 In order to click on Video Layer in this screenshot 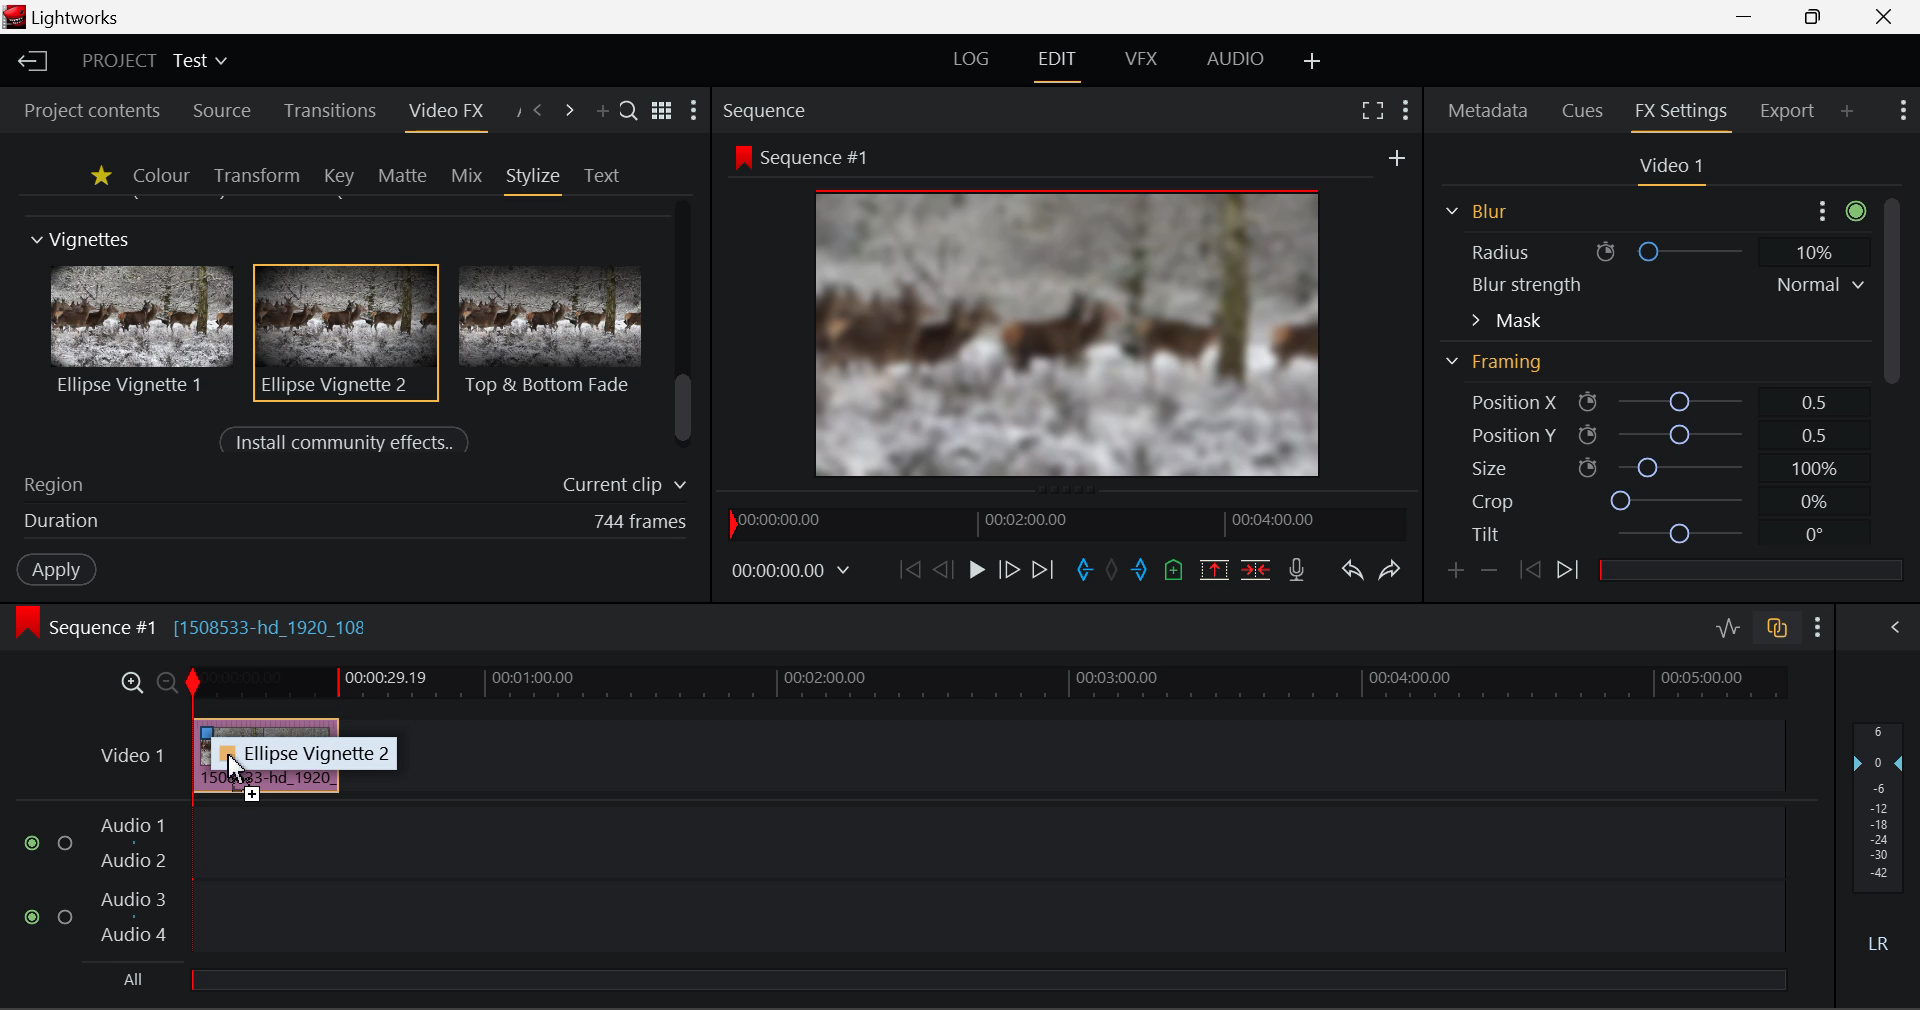, I will do `click(128, 754)`.